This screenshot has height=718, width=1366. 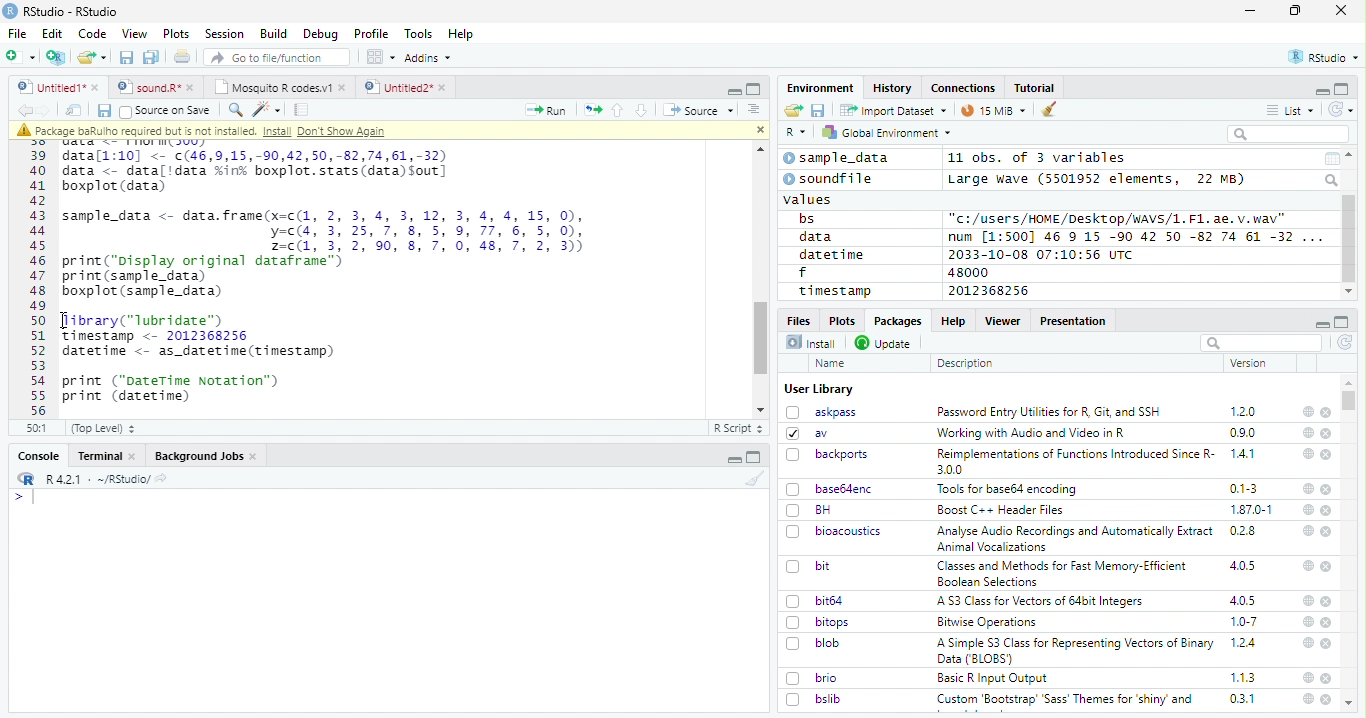 I want to click on help, so click(x=1308, y=677).